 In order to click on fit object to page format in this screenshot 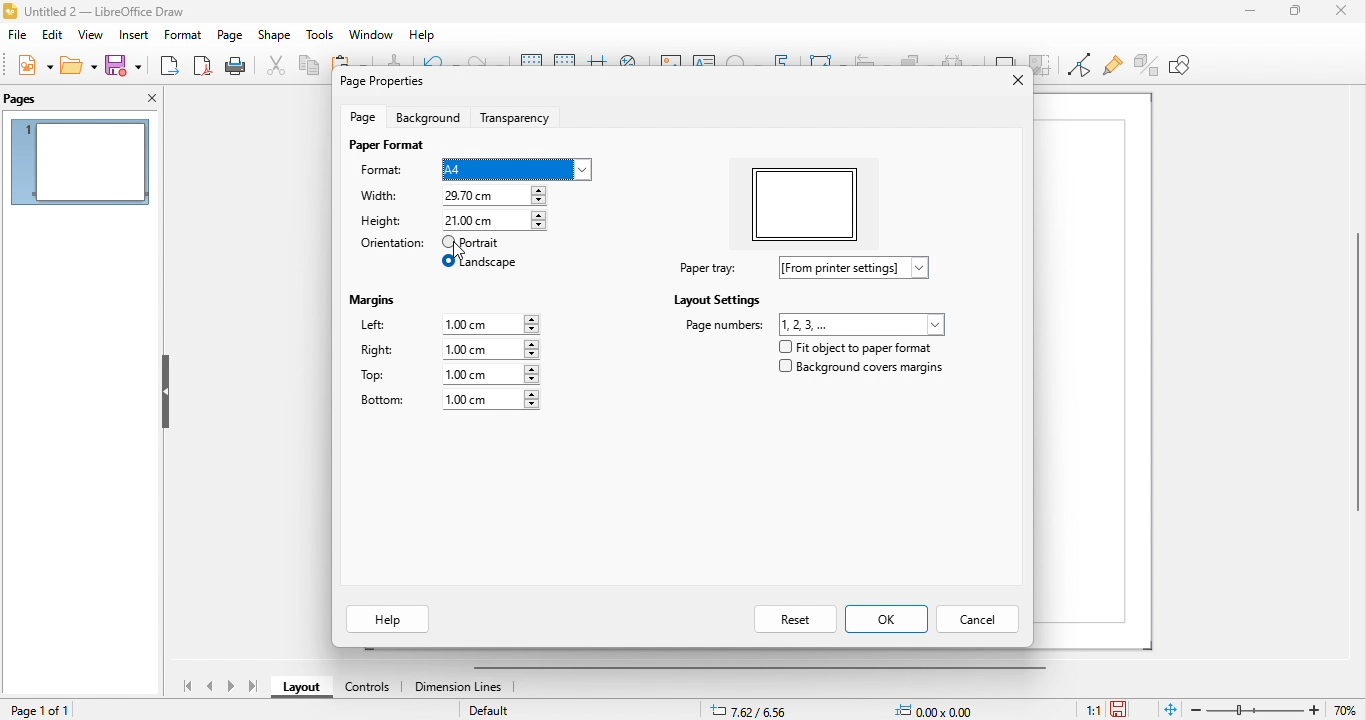, I will do `click(859, 348)`.